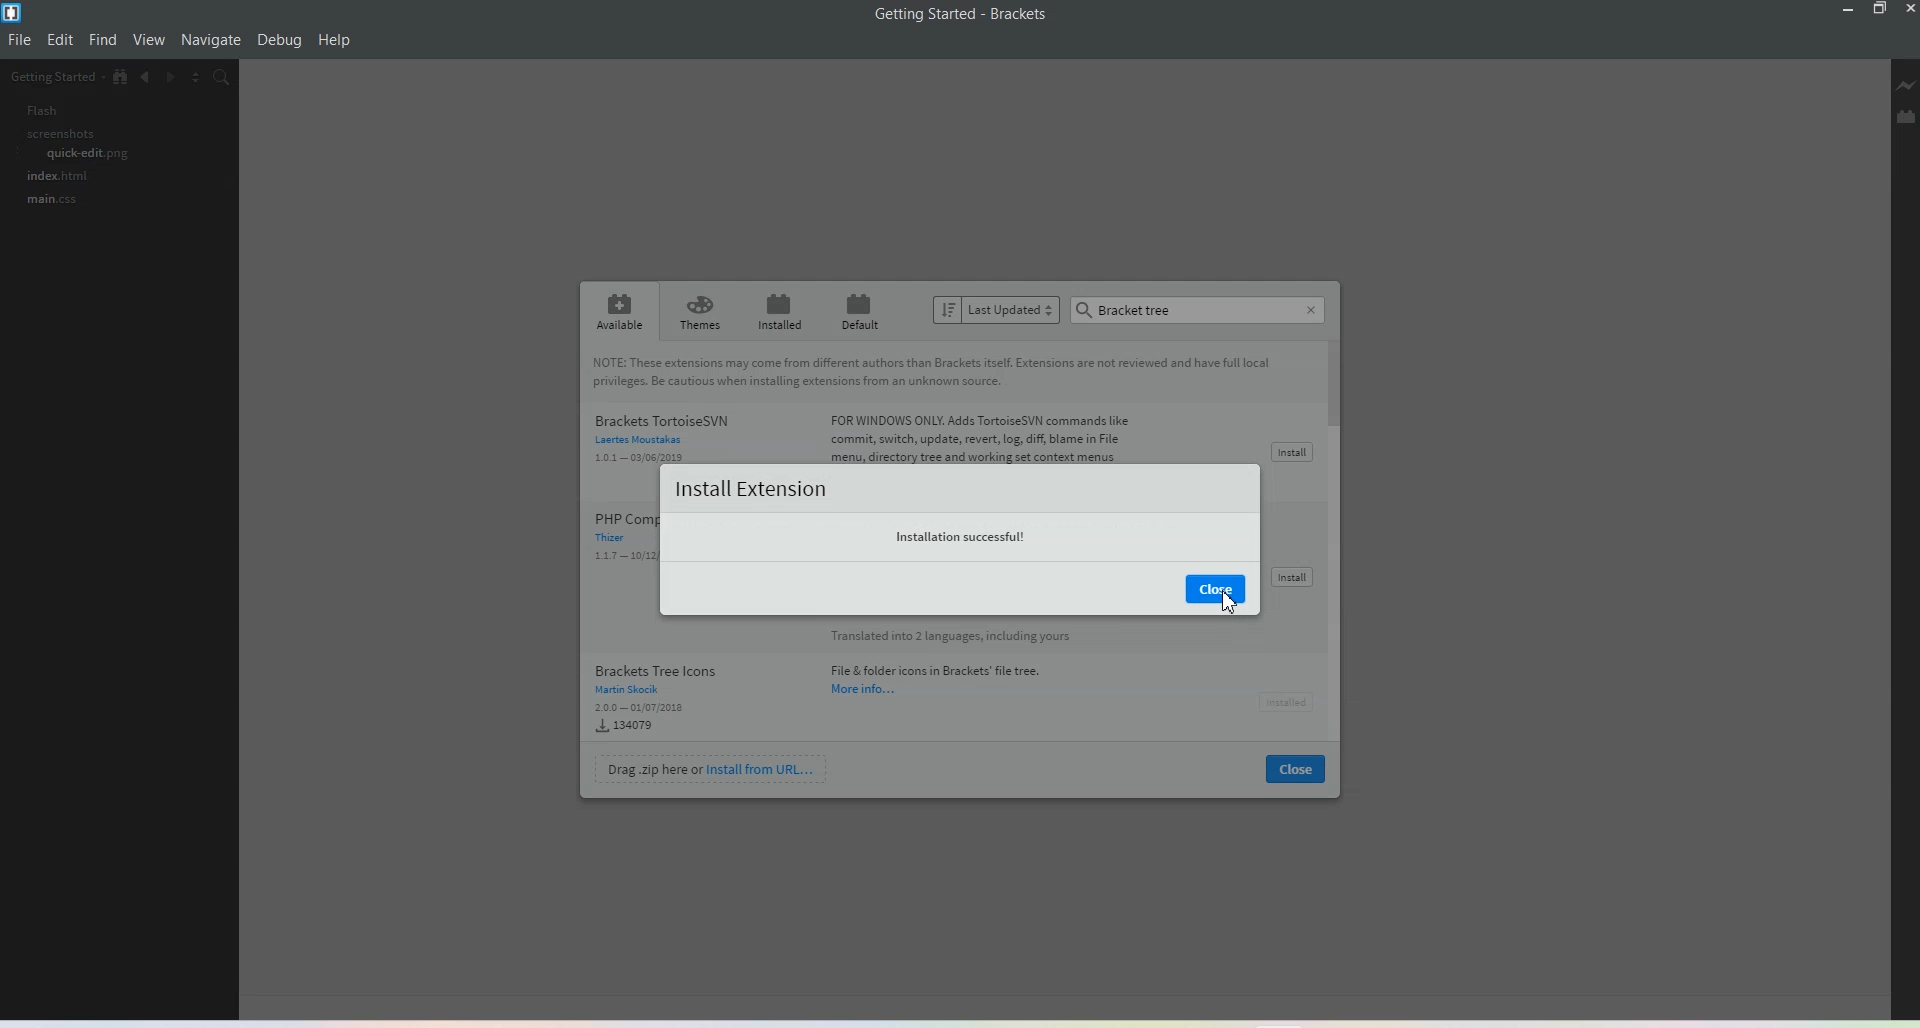 Image resolution: width=1920 pixels, height=1028 pixels. Describe the element at coordinates (121, 77) in the screenshot. I see `Show in the file tree` at that location.